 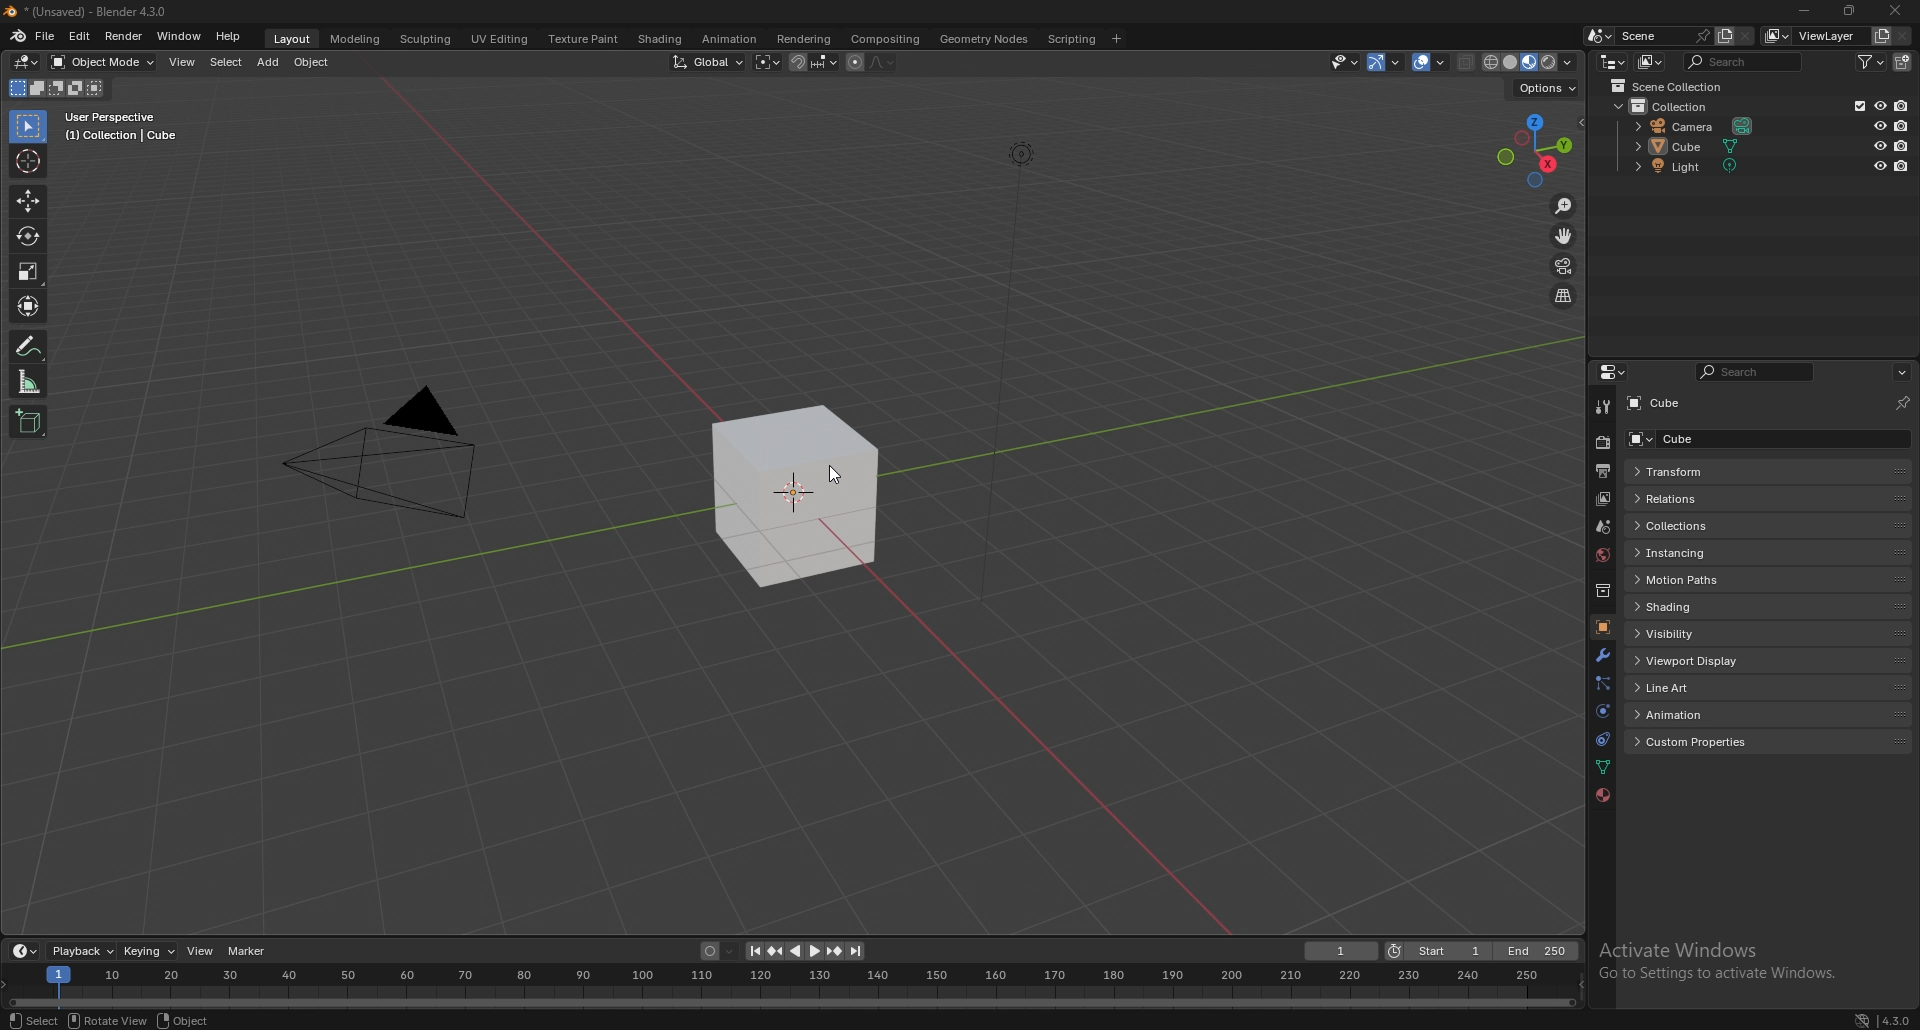 I want to click on viewport shading, so click(x=1530, y=61).